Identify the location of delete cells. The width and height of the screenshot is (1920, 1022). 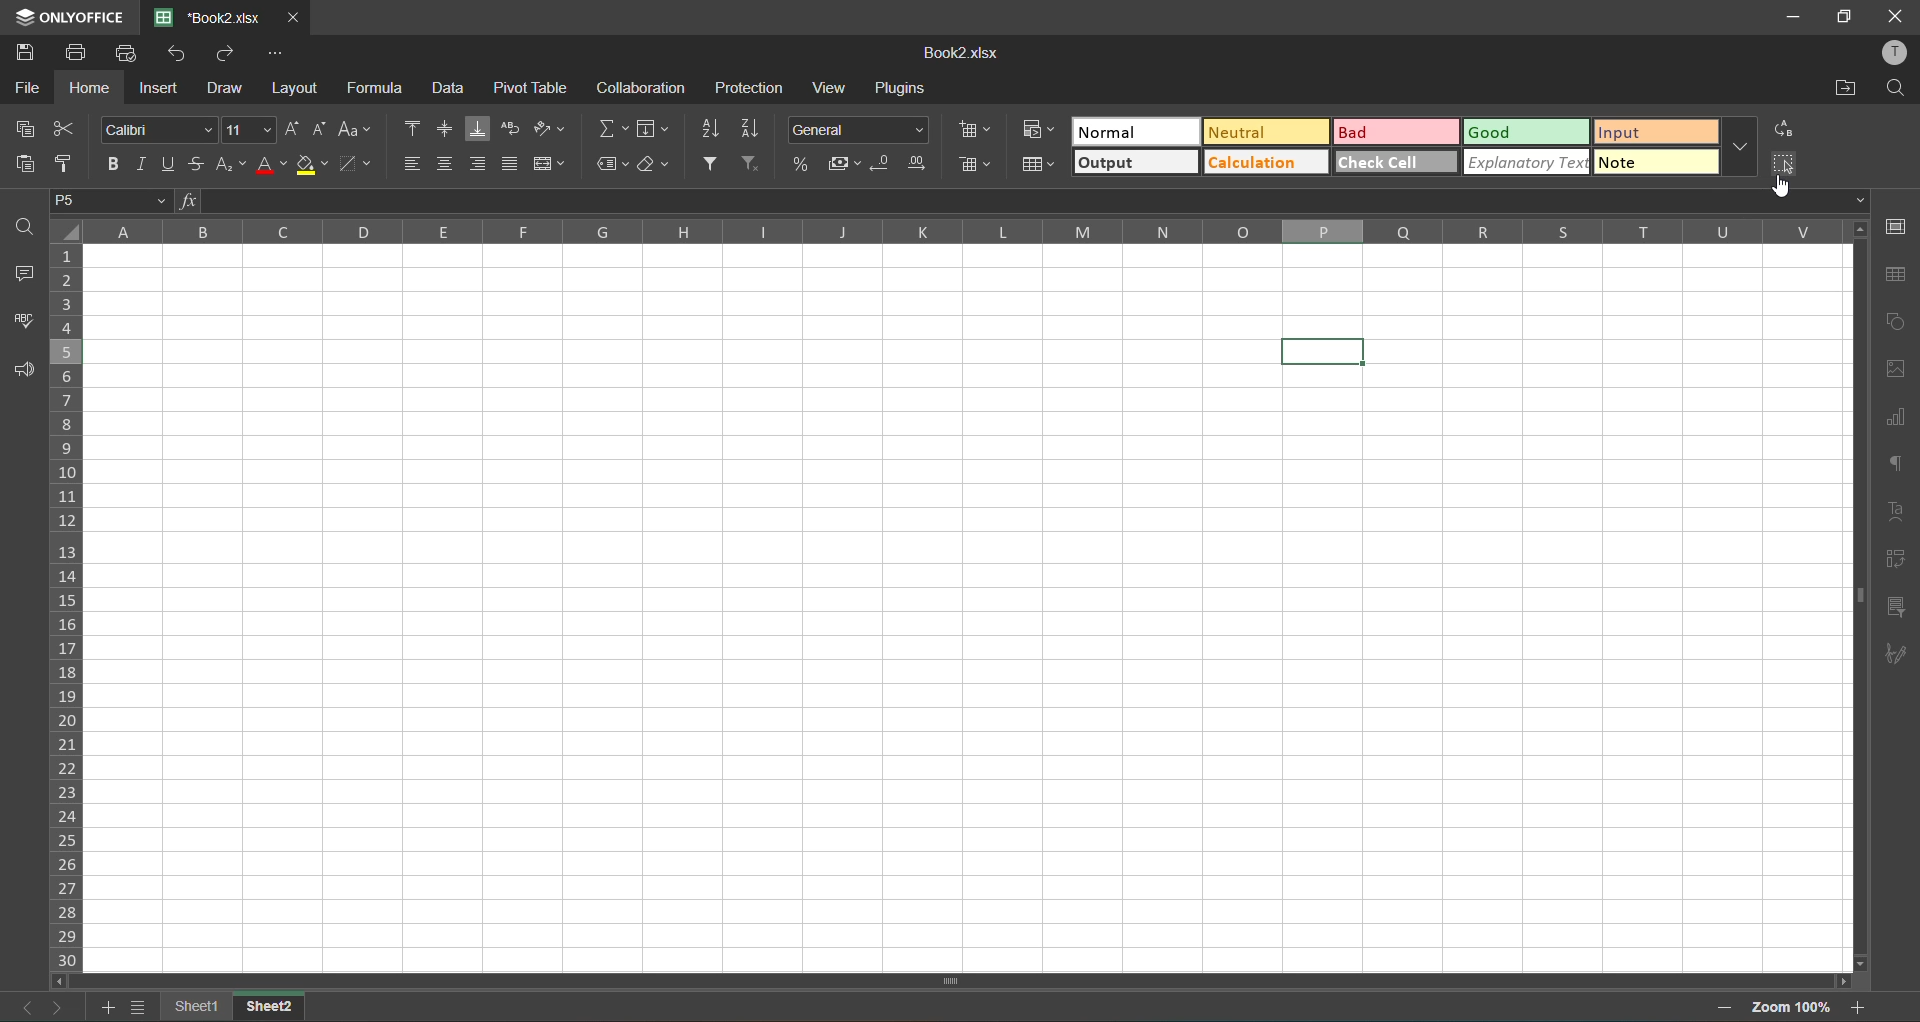
(976, 169).